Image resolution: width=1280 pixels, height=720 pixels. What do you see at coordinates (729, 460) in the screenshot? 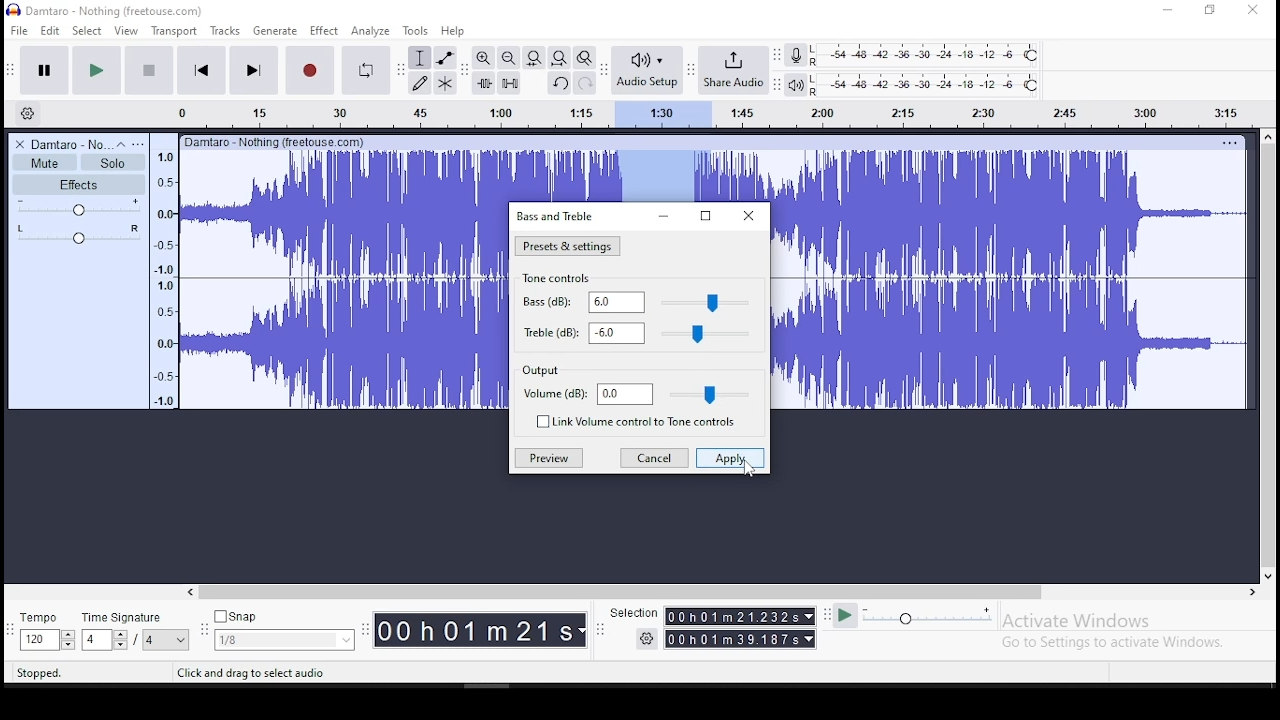
I see `apply` at bounding box center [729, 460].